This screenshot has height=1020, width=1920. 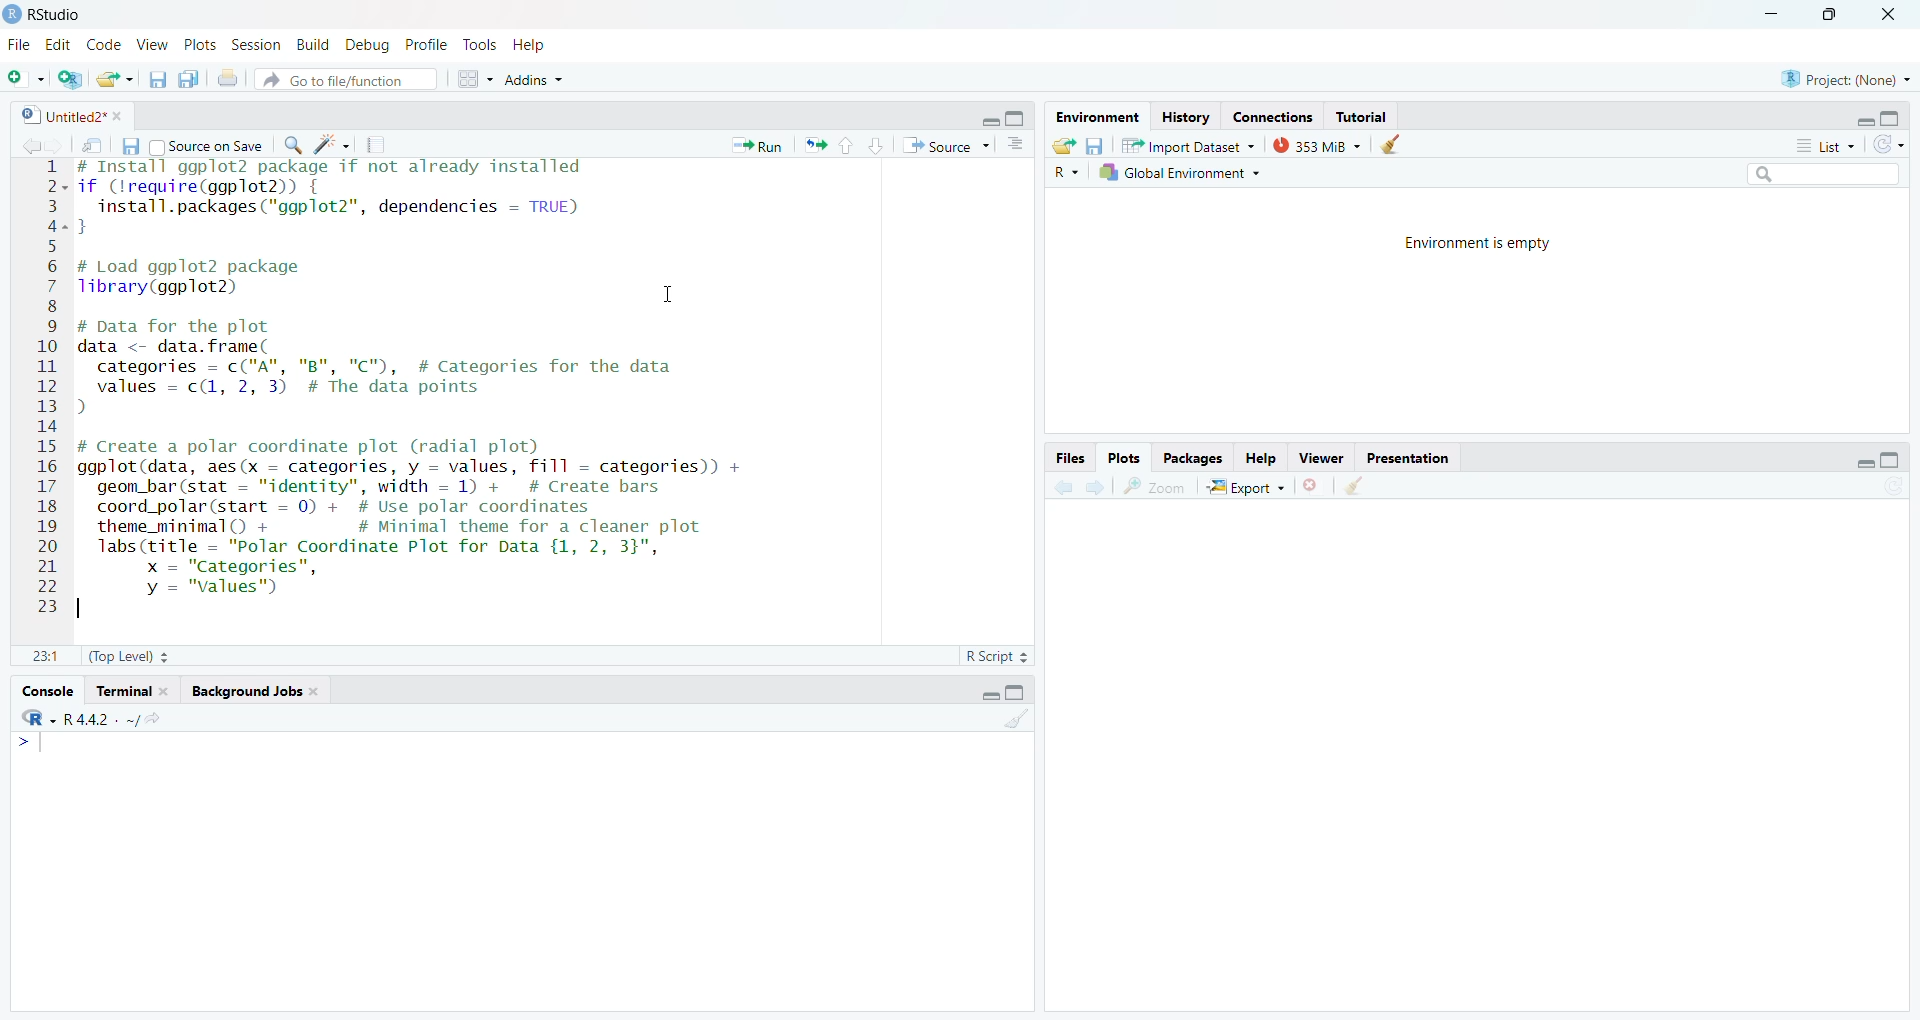 I want to click on Files, so click(x=1067, y=458).